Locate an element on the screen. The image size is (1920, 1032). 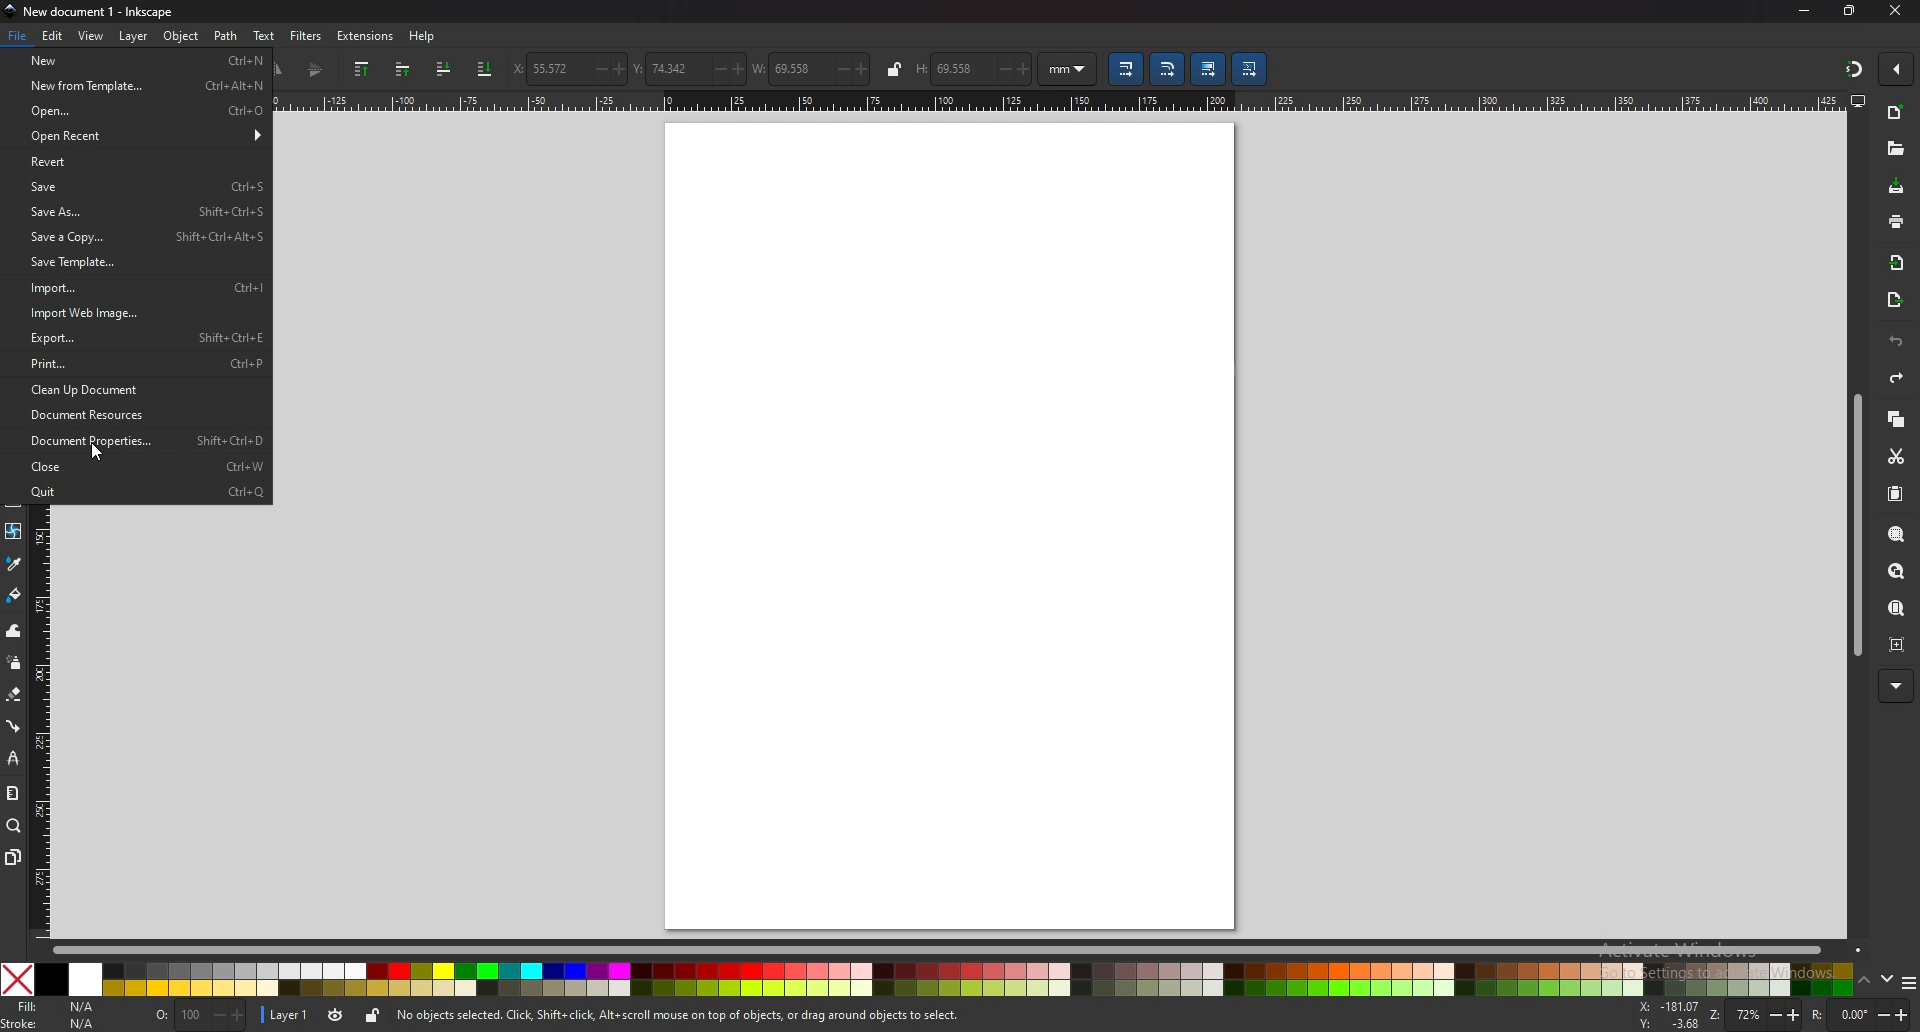
zoom page is located at coordinates (1897, 608).